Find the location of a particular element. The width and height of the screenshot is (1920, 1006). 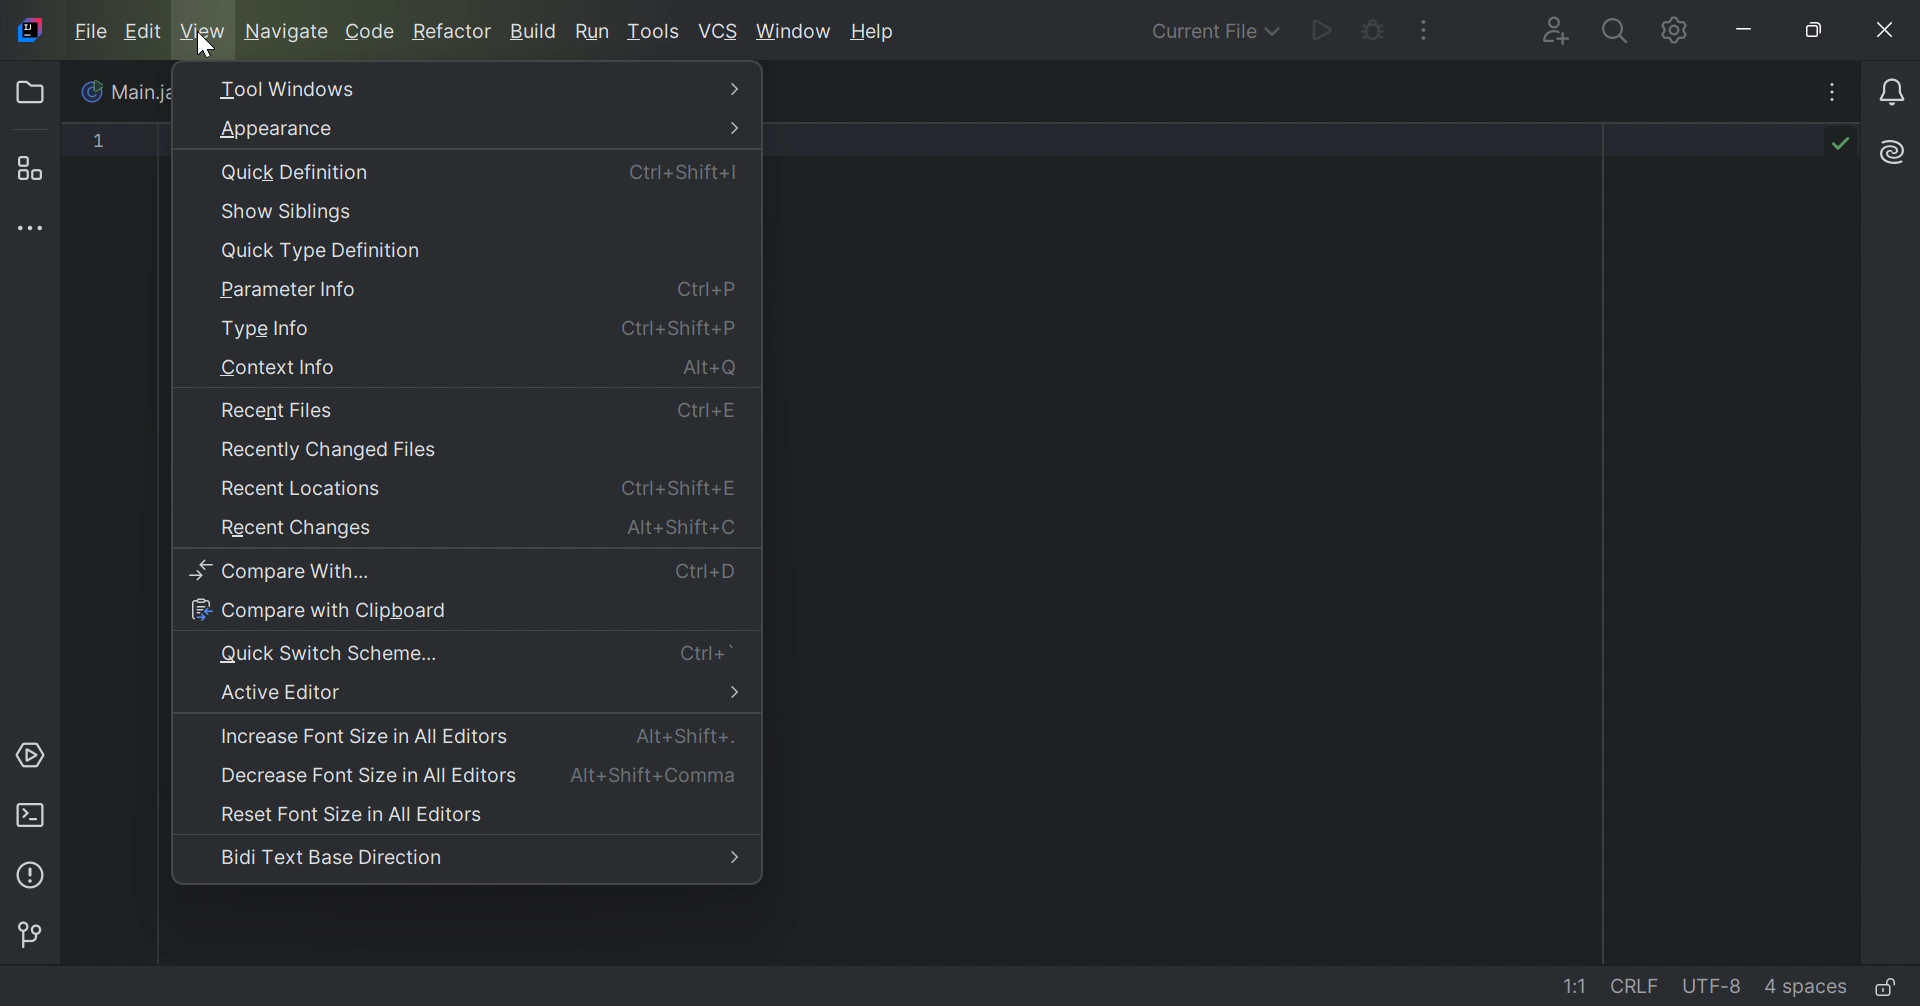

Run is located at coordinates (1319, 33).